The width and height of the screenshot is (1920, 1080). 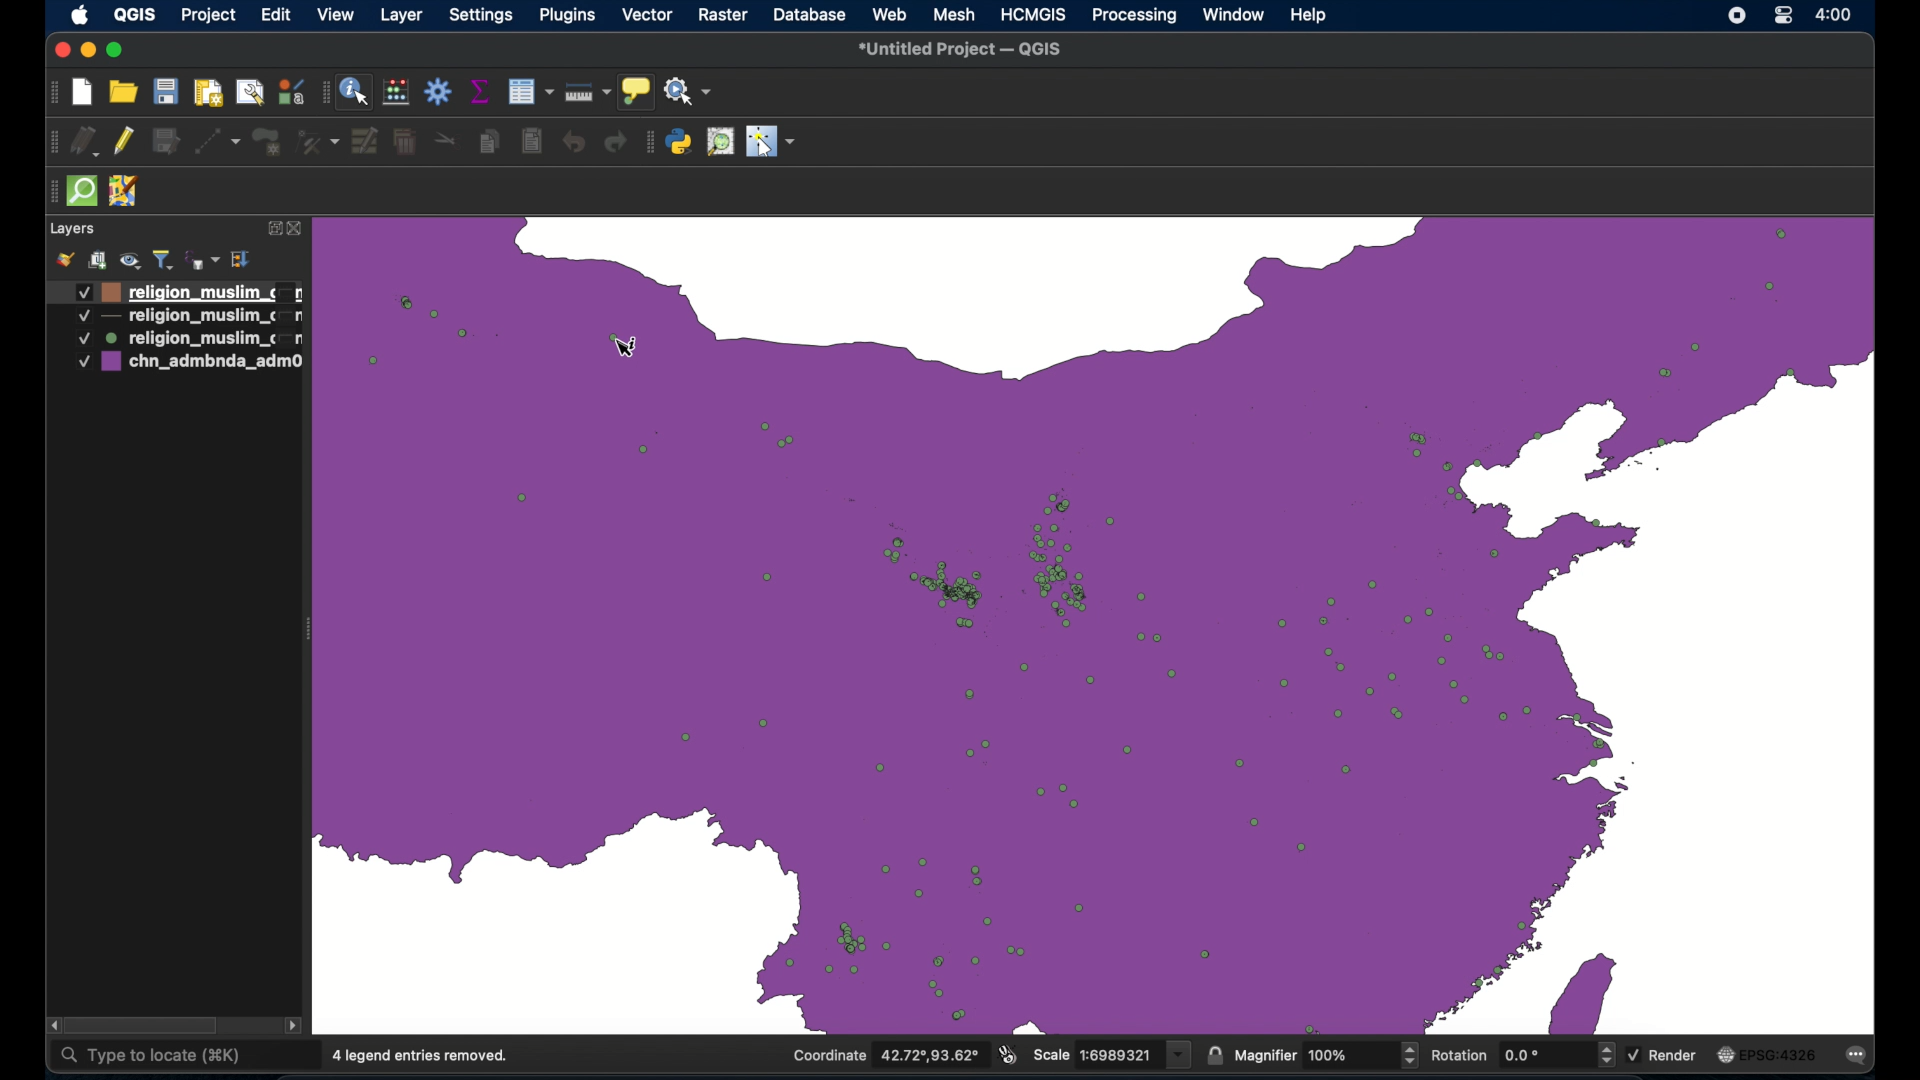 What do you see at coordinates (188, 364) in the screenshot?
I see `layer 4` at bounding box center [188, 364].